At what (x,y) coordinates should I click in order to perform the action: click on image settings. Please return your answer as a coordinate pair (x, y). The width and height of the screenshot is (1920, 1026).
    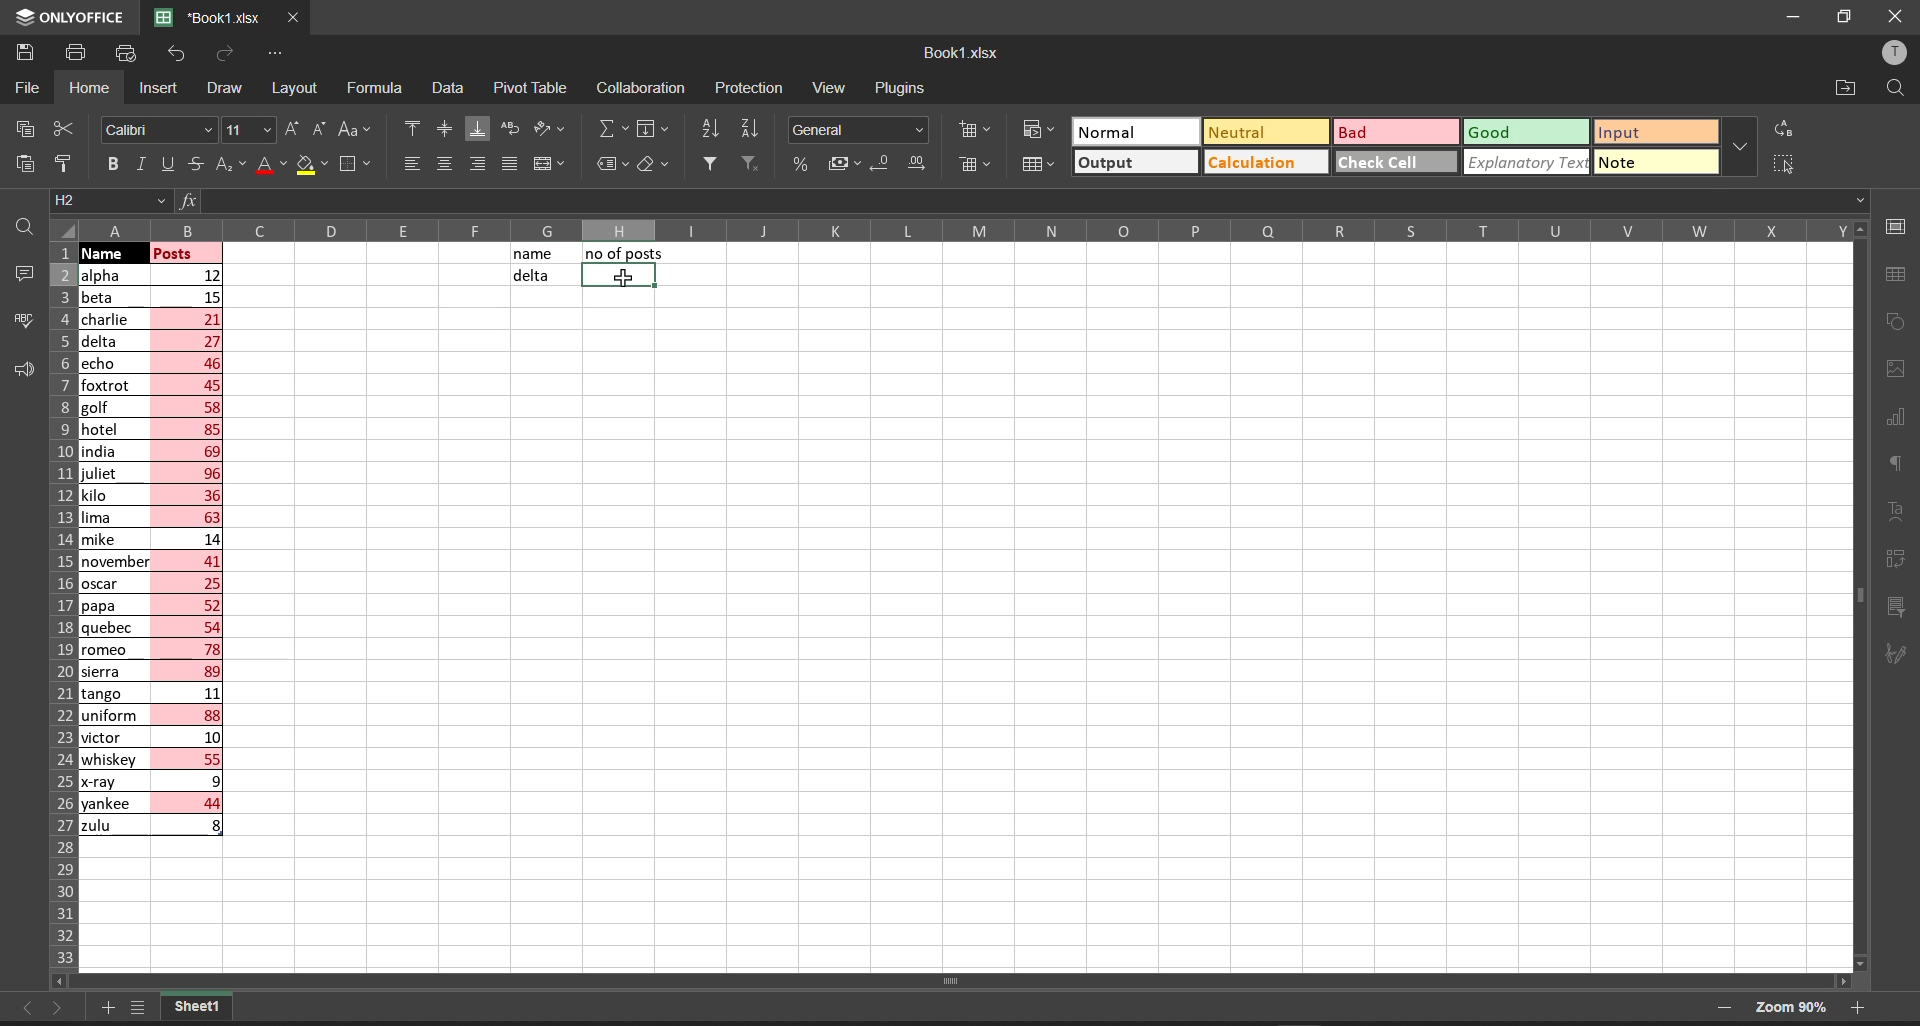
    Looking at the image, I should click on (1897, 373).